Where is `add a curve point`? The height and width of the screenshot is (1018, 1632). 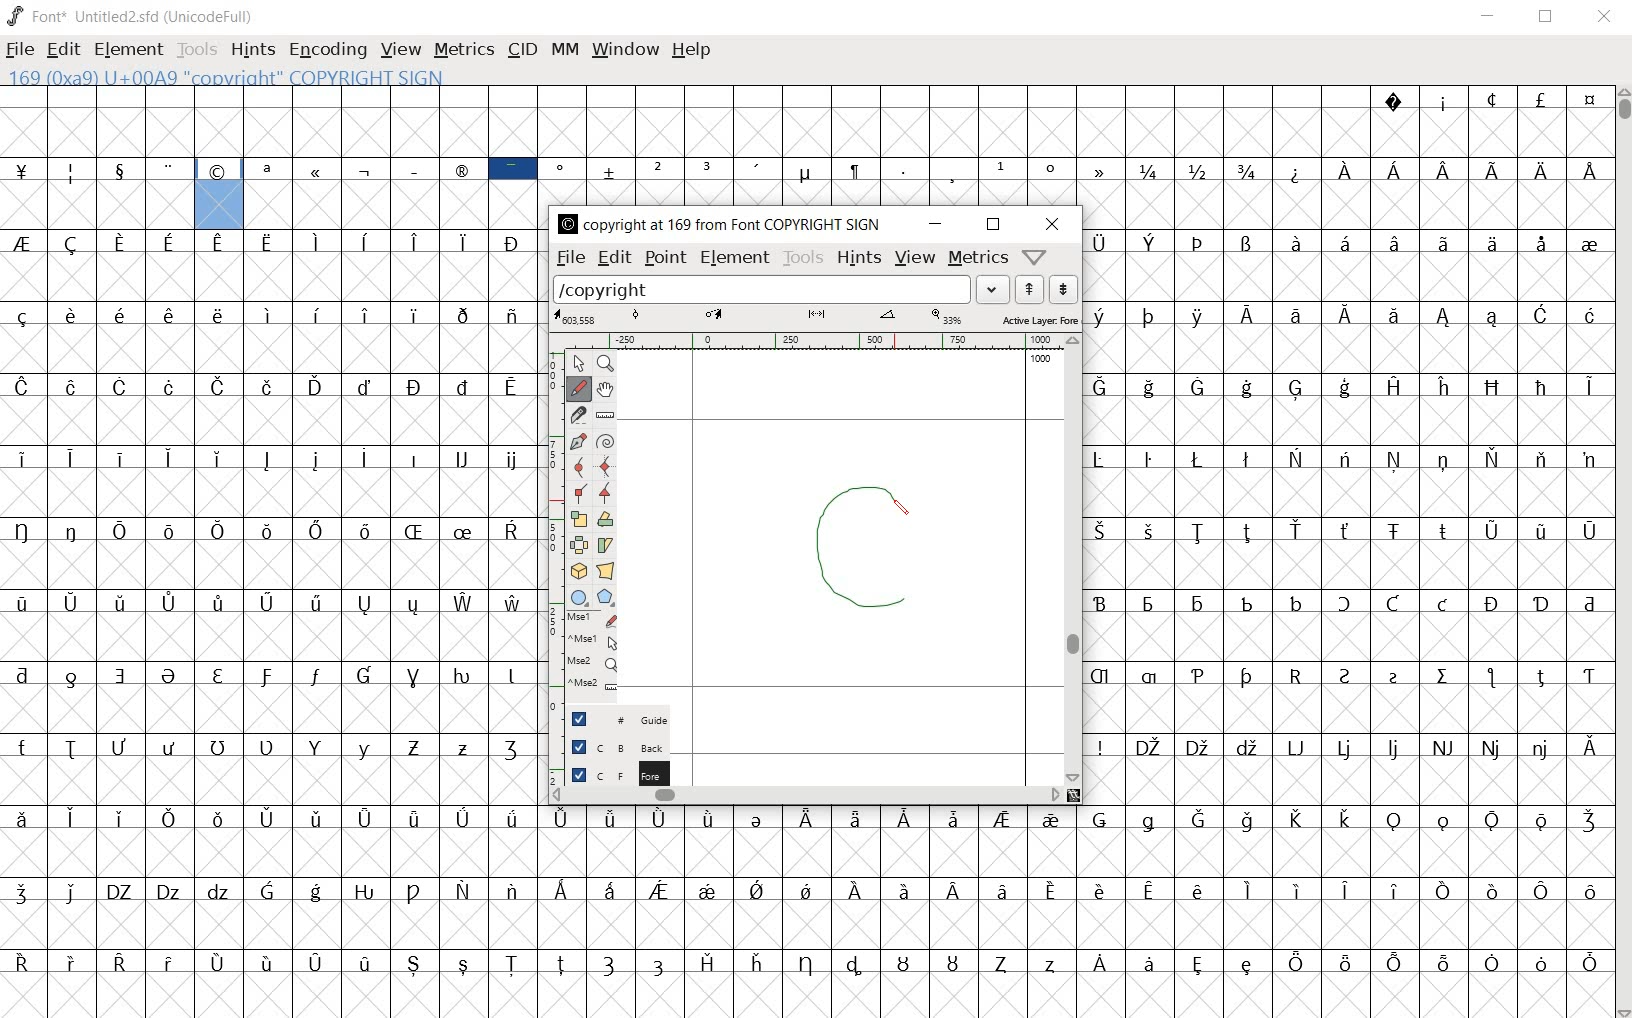 add a curve point is located at coordinates (580, 466).